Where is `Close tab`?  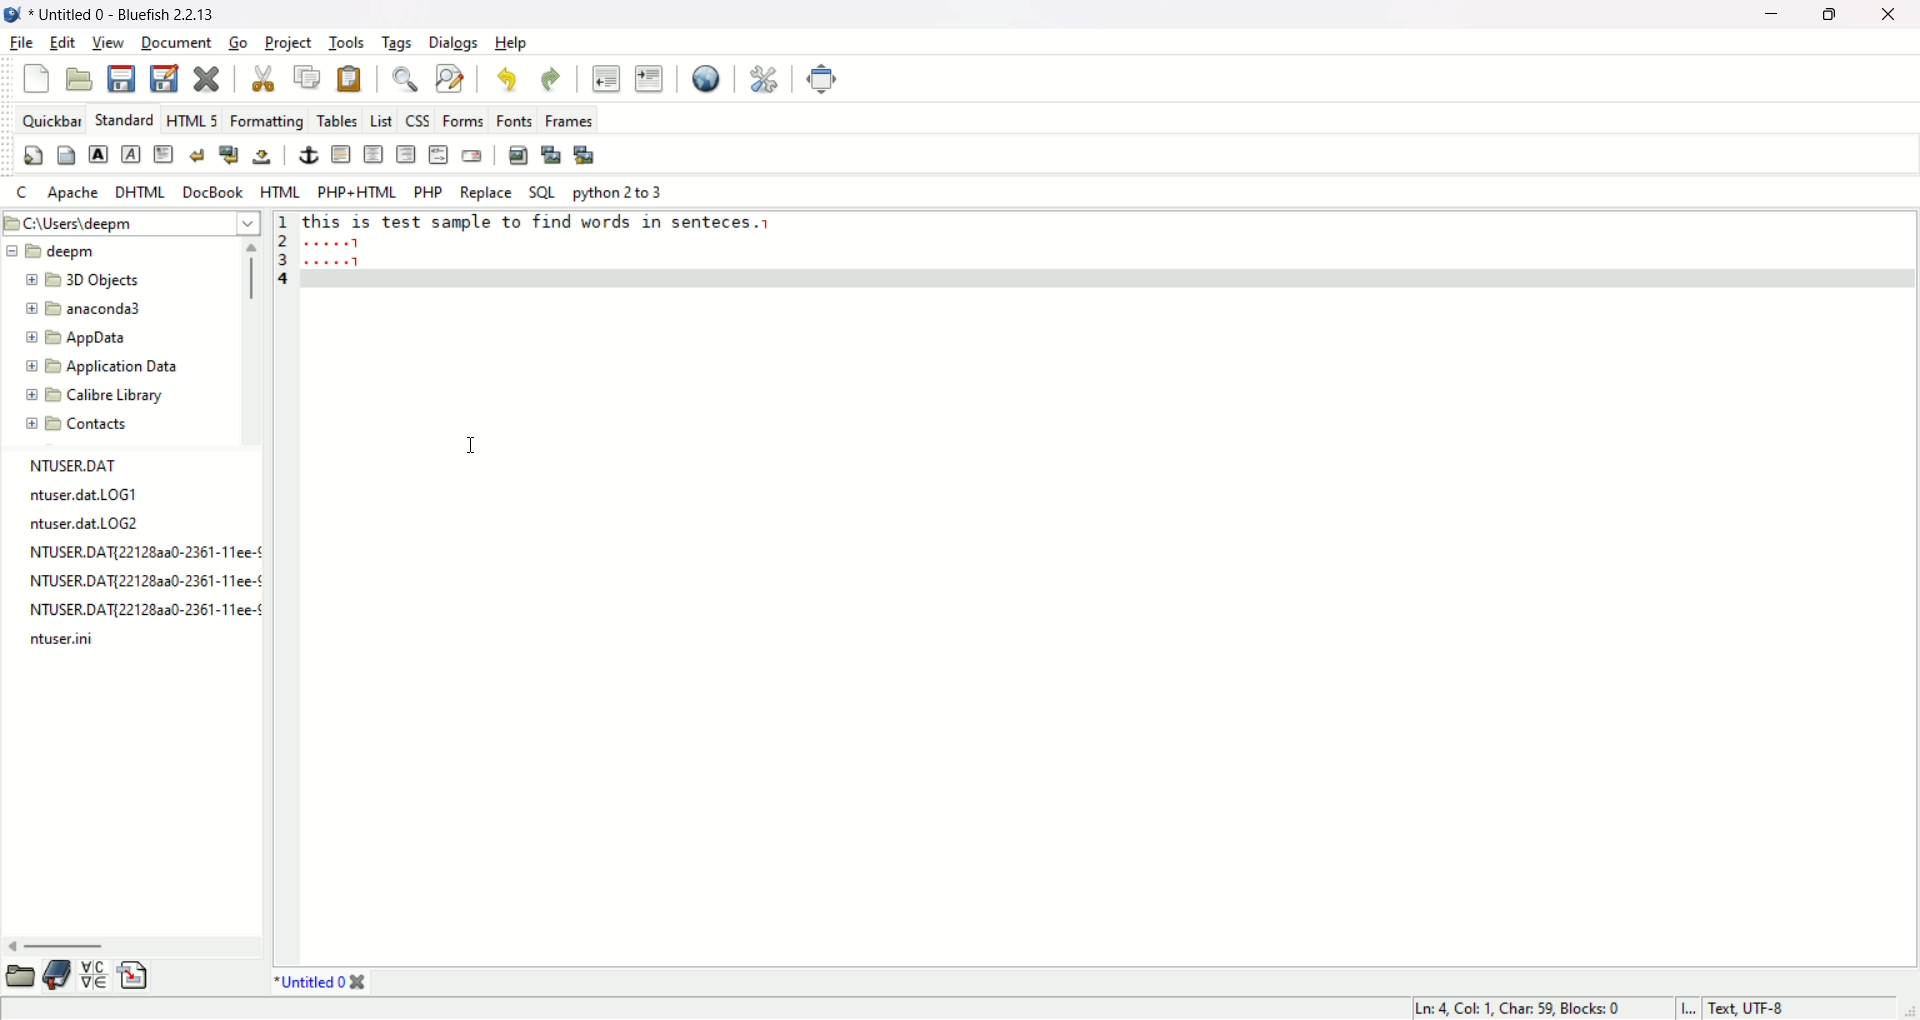
Close tab is located at coordinates (357, 982).